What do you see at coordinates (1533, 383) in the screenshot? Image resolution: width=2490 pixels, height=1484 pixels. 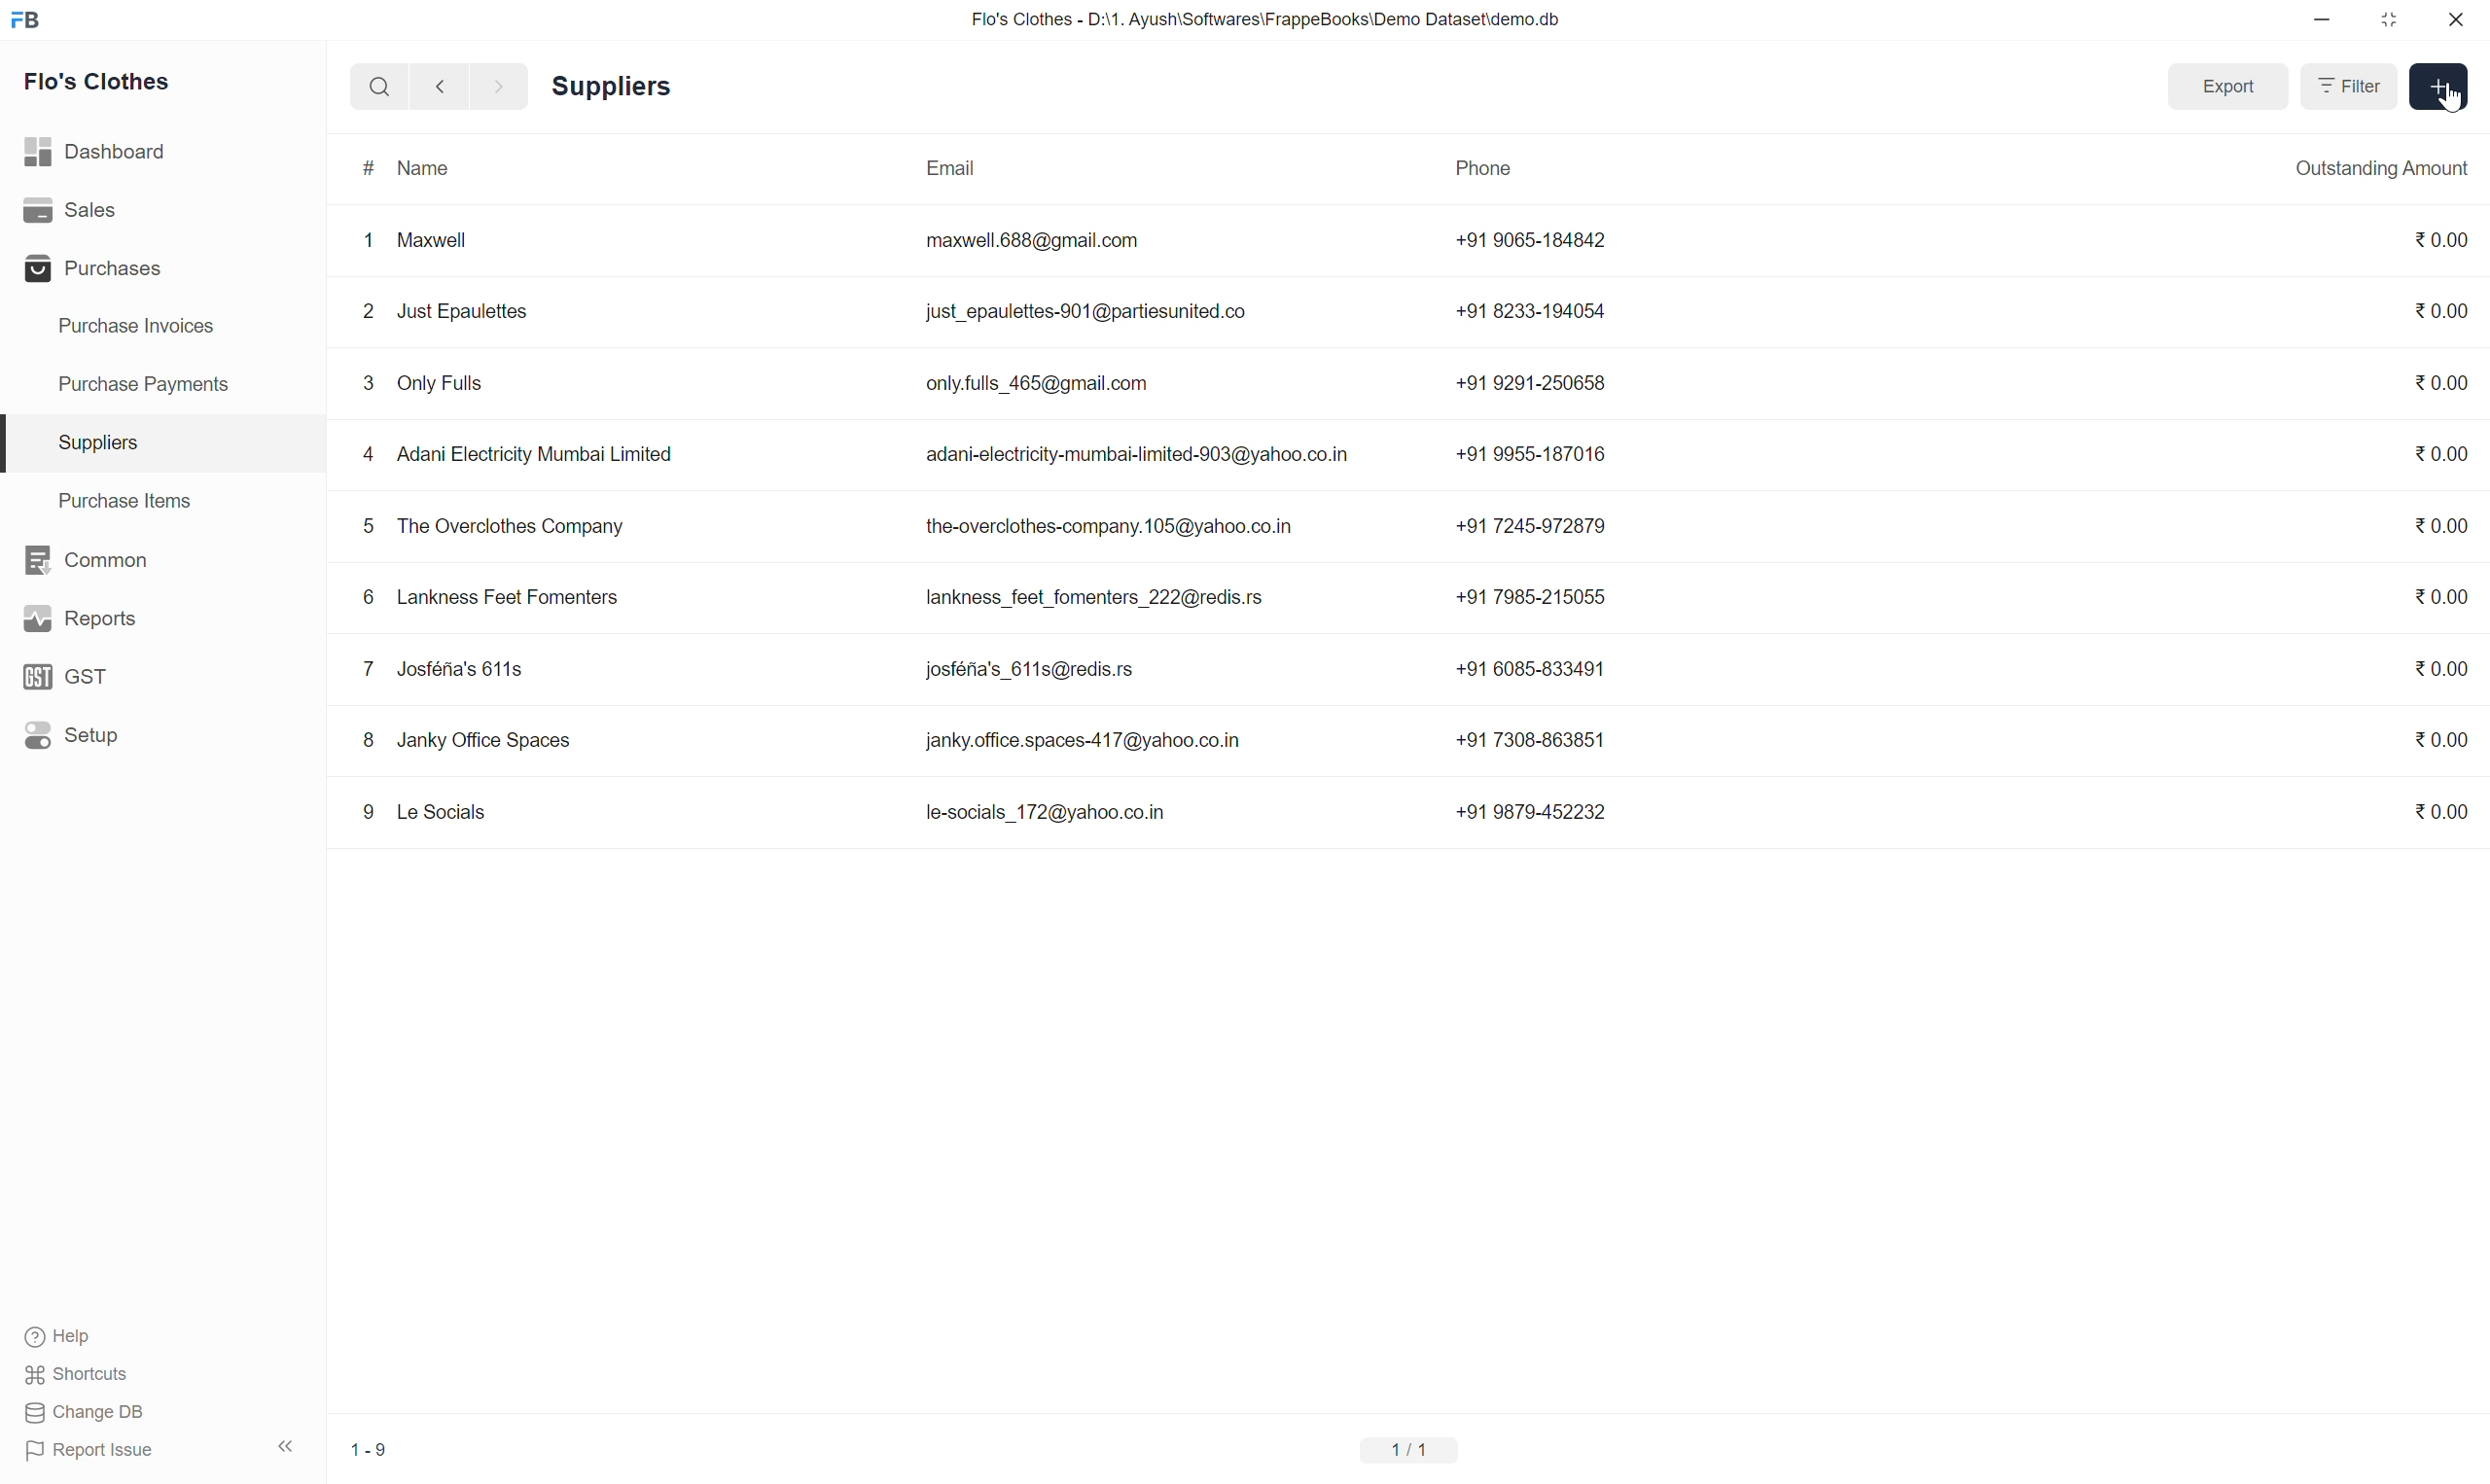 I see `+91 9291-250658` at bounding box center [1533, 383].